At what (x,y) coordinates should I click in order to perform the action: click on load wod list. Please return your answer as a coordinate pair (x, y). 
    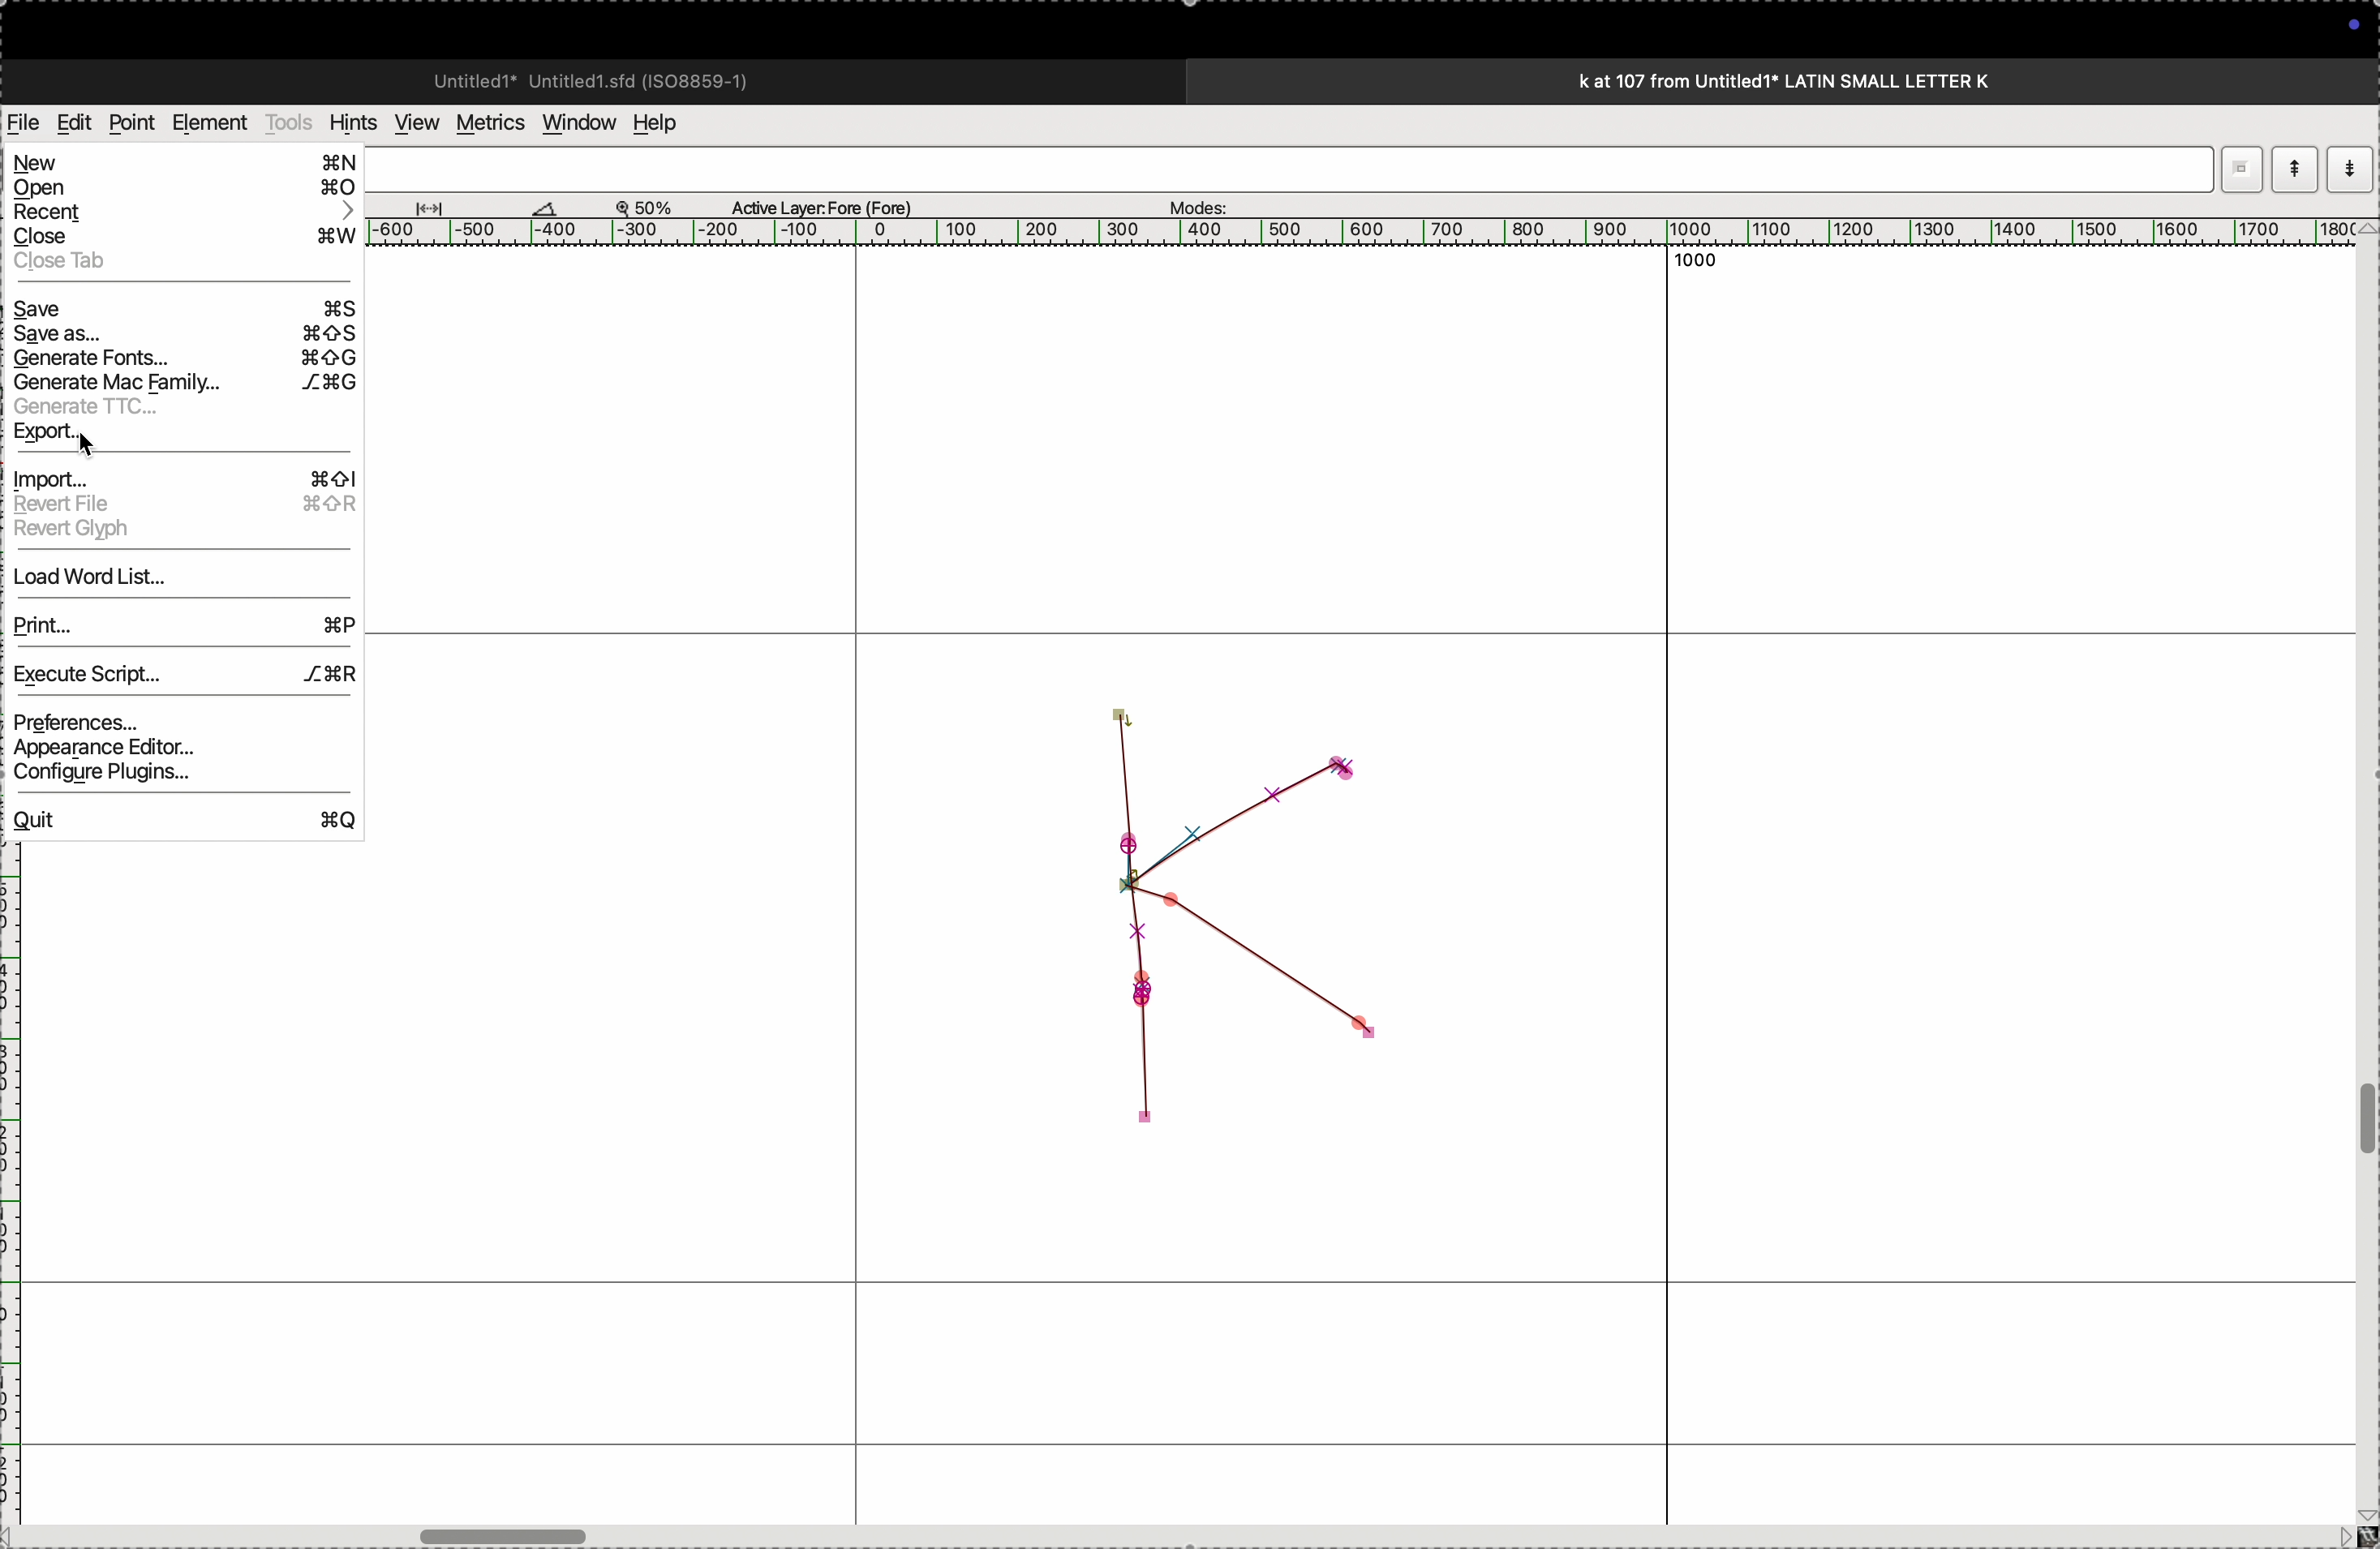
    Looking at the image, I should click on (180, 580).